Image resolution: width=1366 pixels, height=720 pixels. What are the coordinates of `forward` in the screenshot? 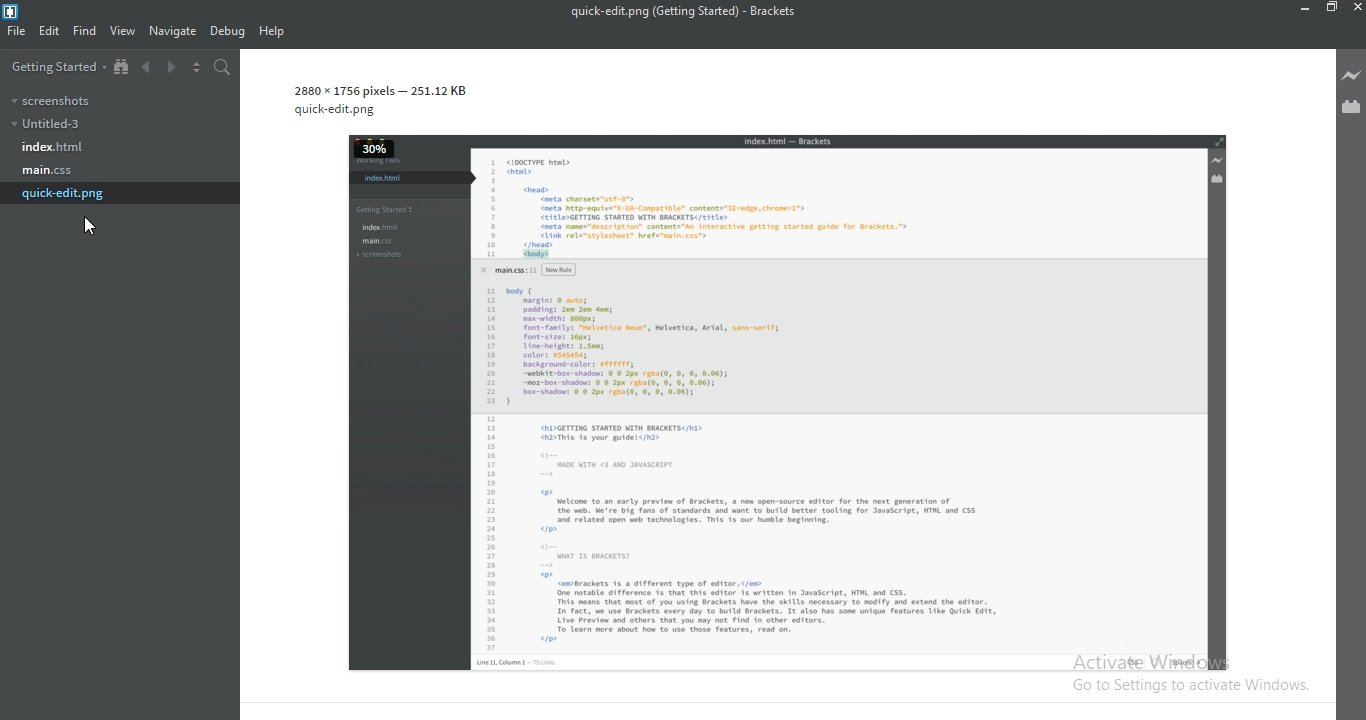 It's located at (173, 69).